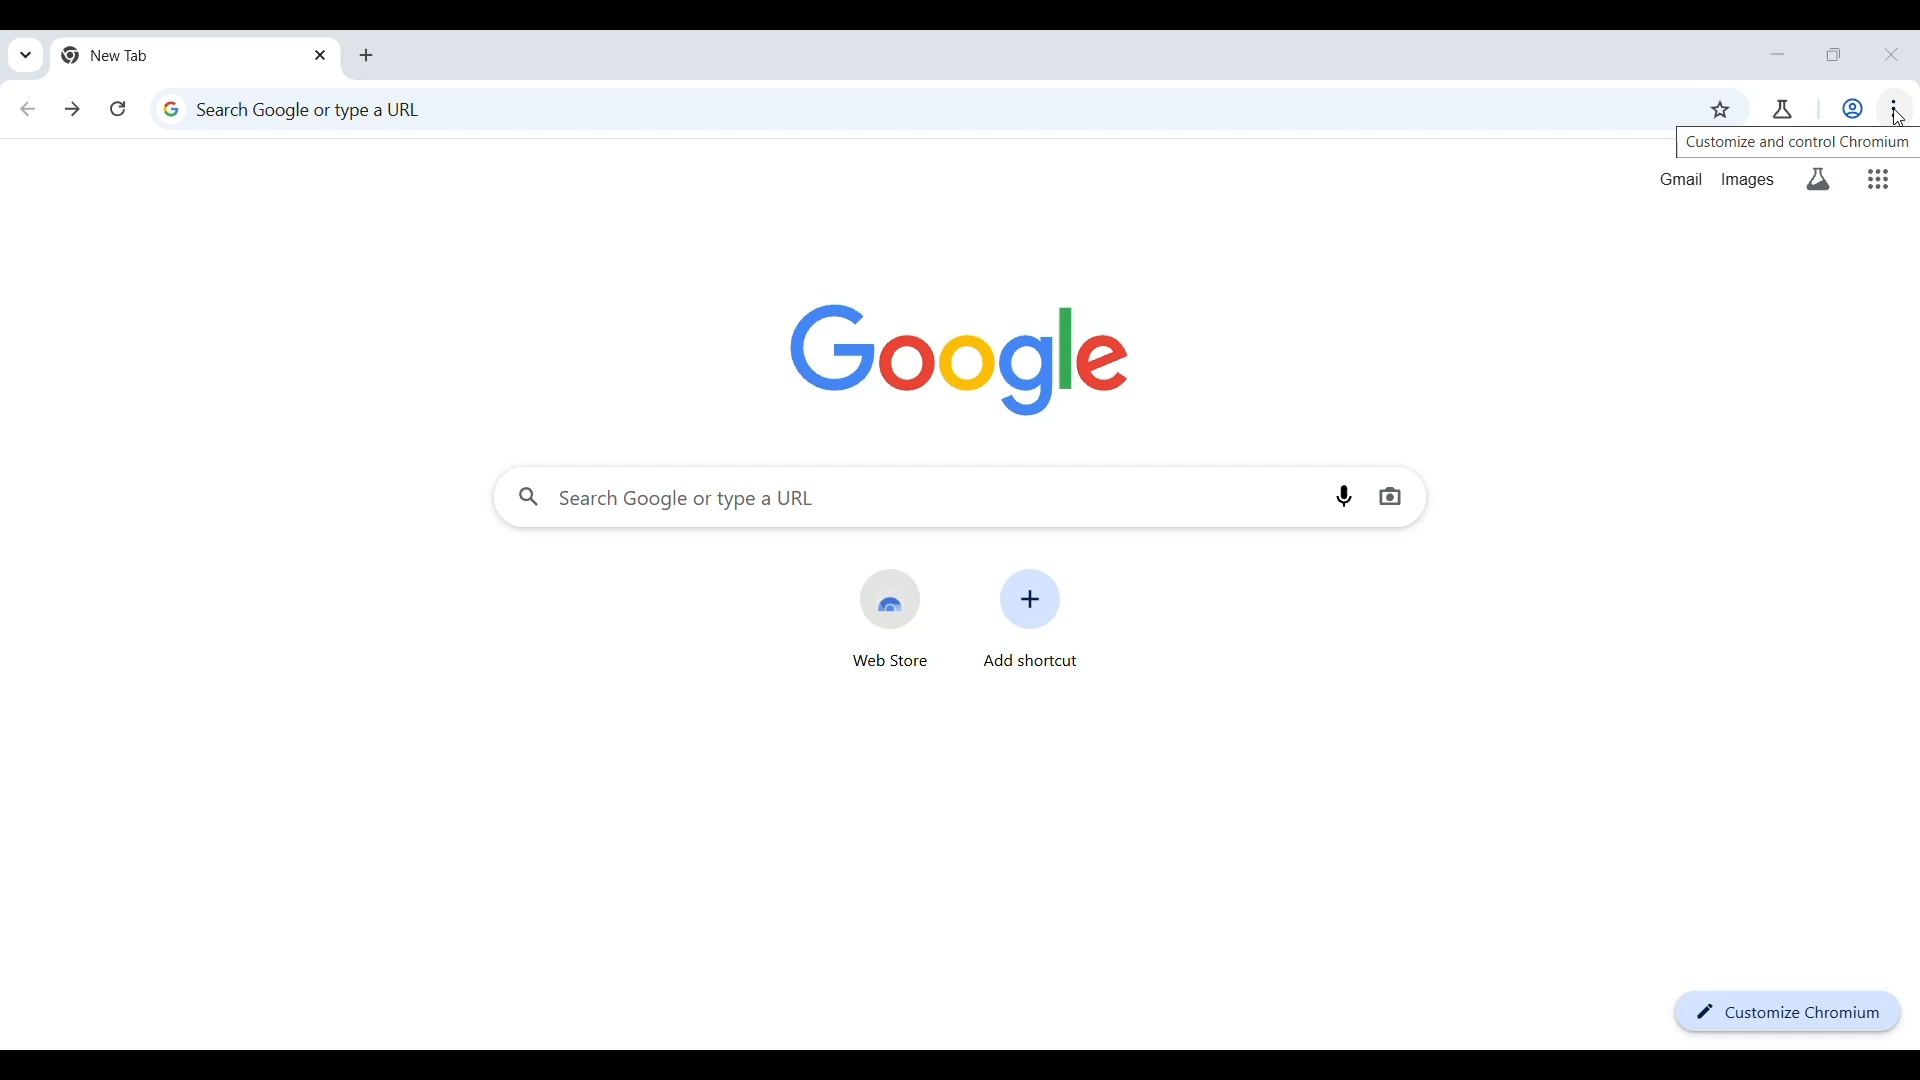  What do you see at coordinates (1781, 109) in the screenshot?
I see `Chrome labs` at bounding box center [1781, 109].